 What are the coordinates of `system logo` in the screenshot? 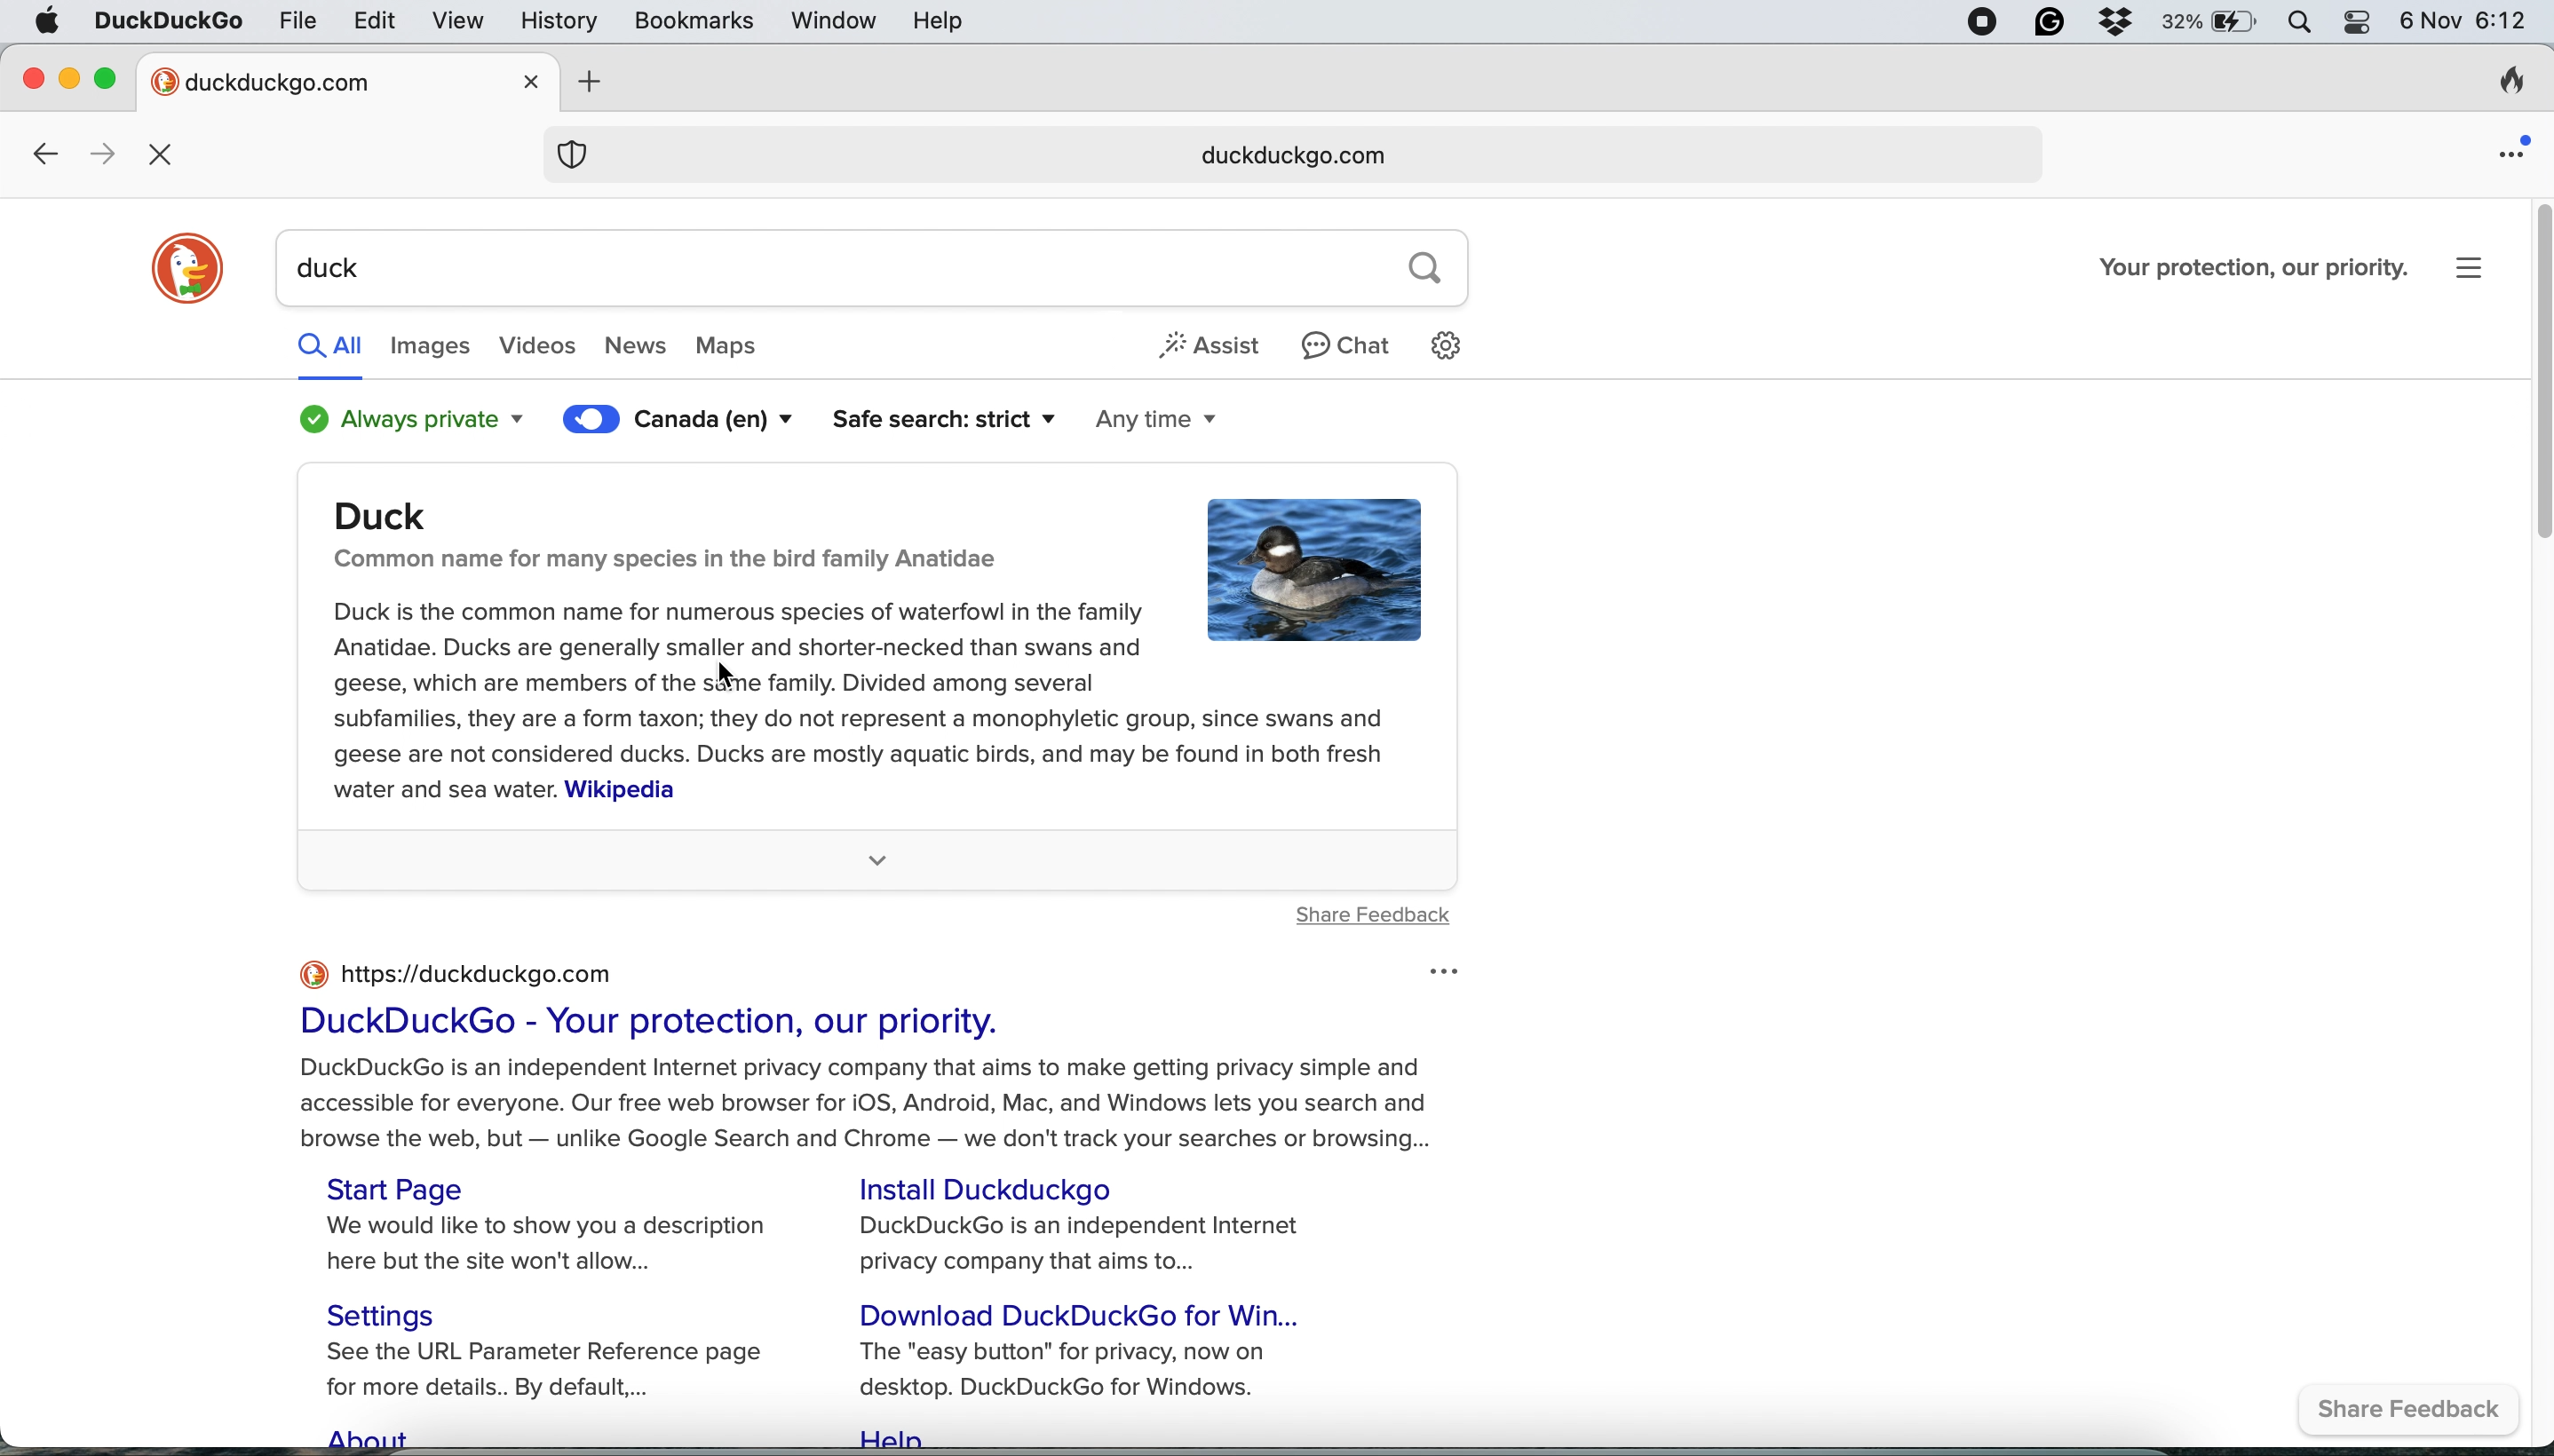 It's located at (45, 23).